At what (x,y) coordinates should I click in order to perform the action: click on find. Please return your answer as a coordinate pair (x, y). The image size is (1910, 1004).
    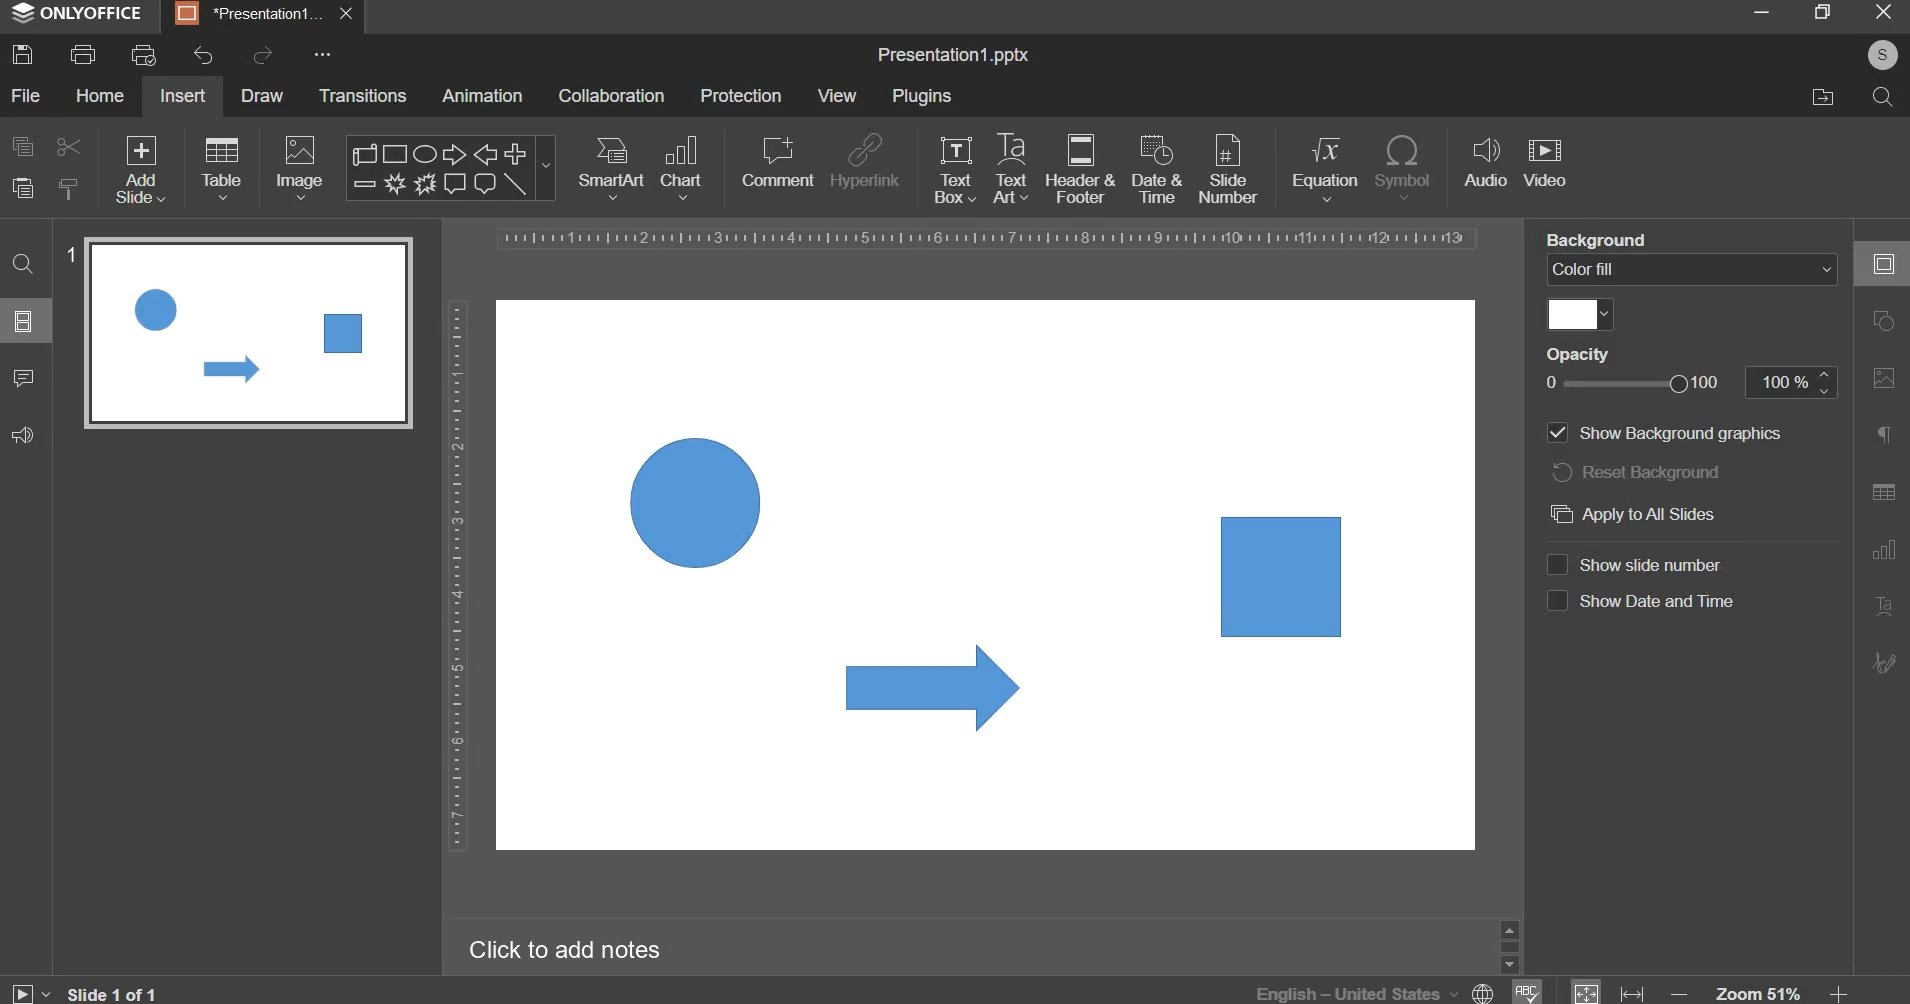
    Looking at the image, I should click on (25, 262).